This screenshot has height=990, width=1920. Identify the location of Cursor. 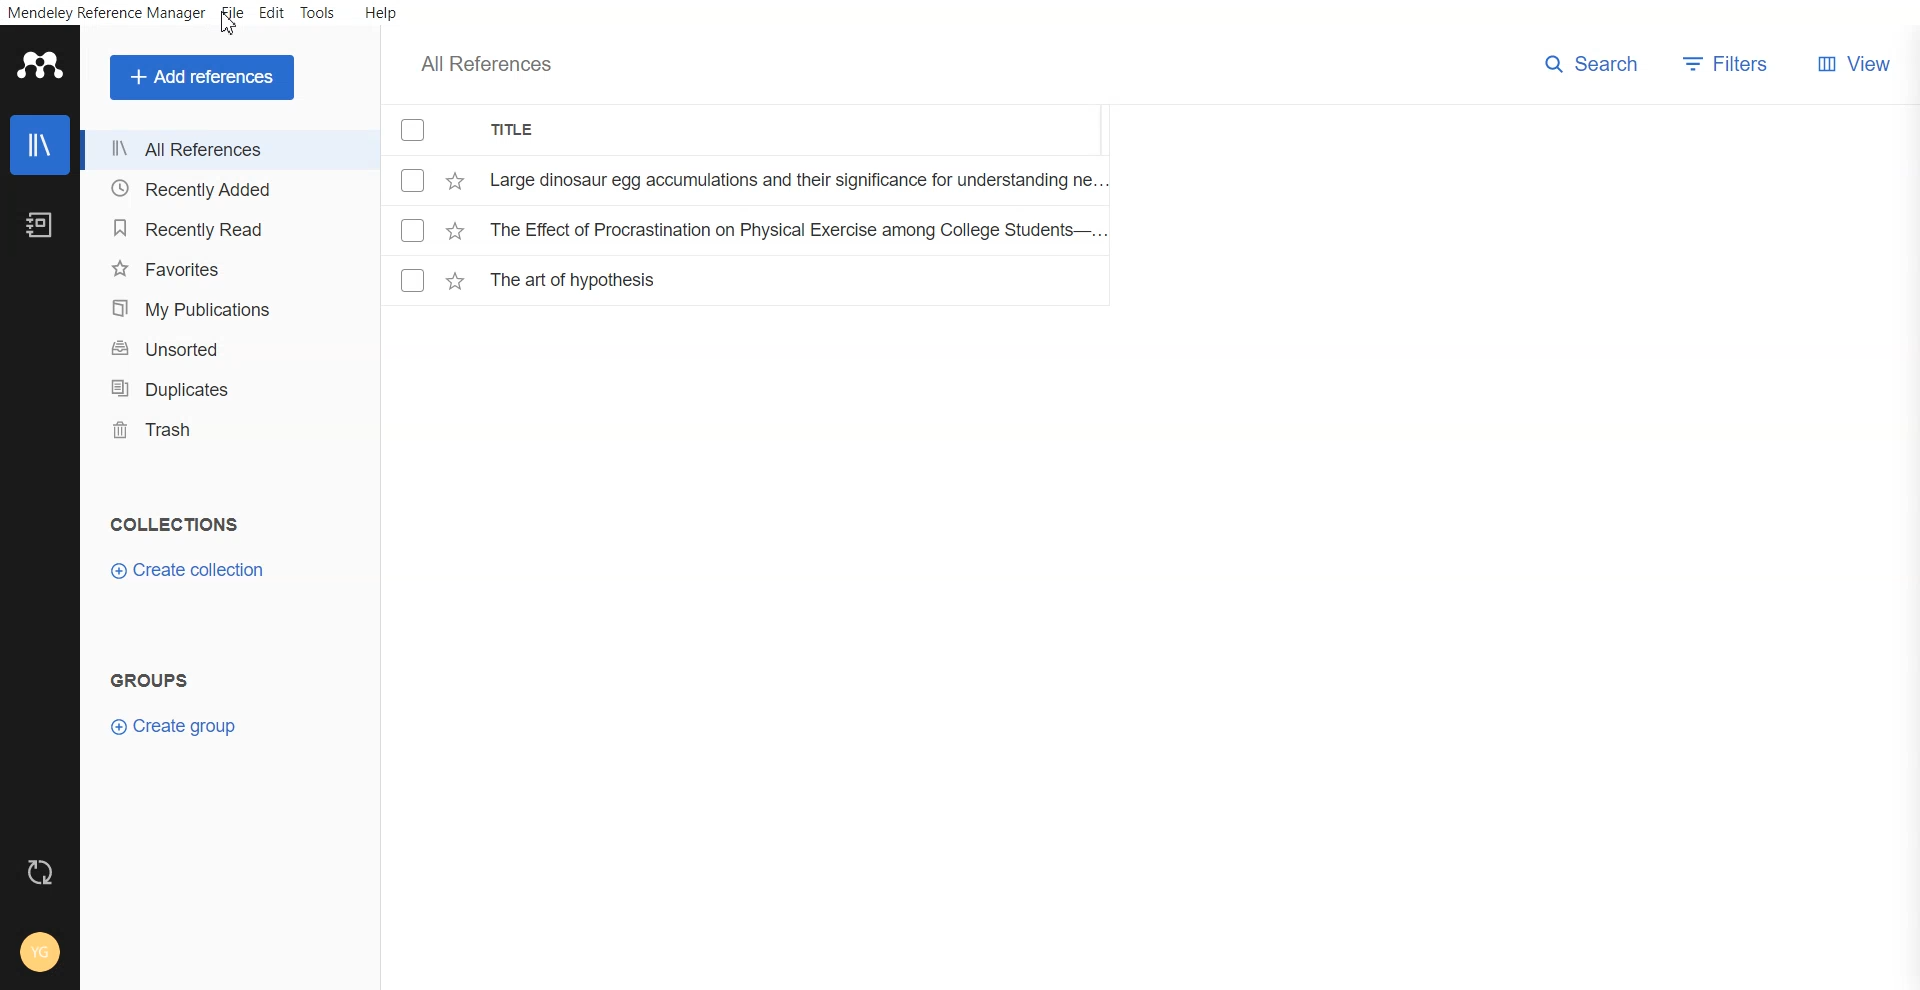
(229, 23).